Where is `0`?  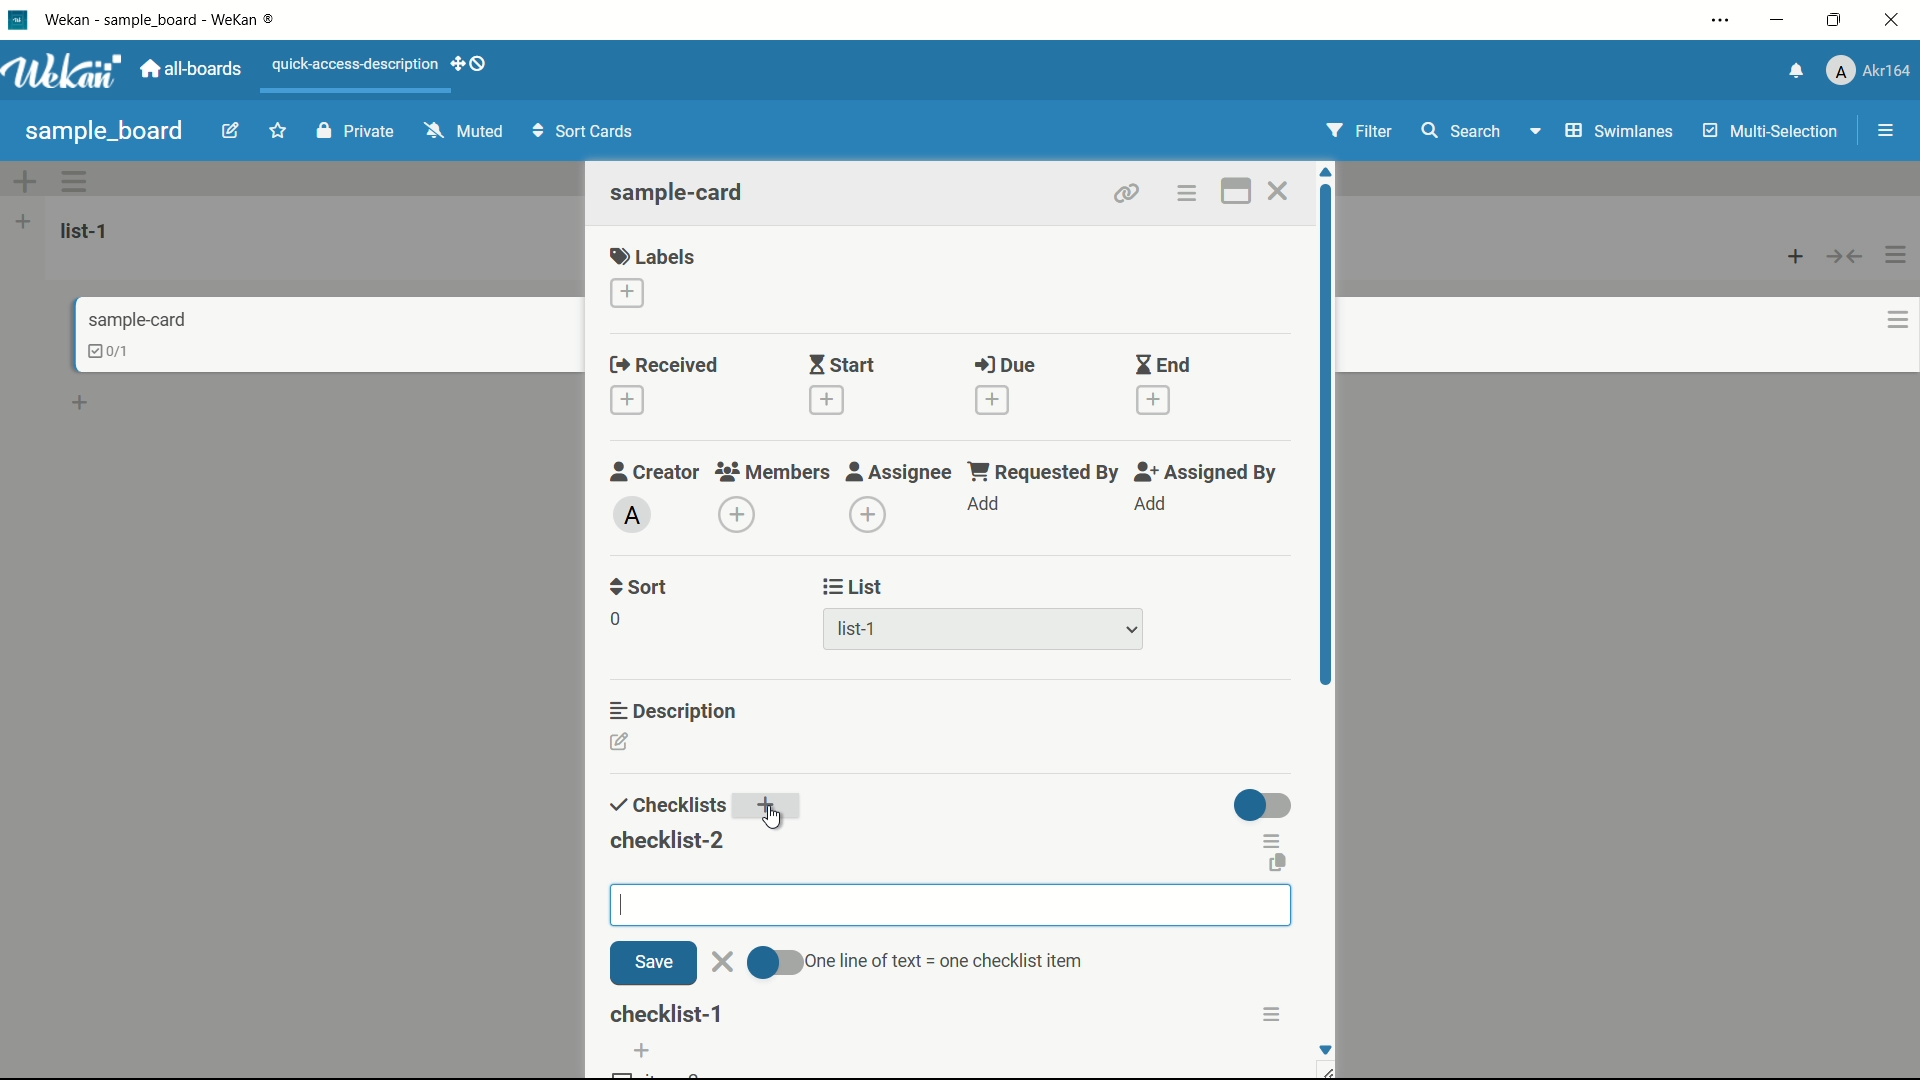 0 is located at coordinates (615, 619).